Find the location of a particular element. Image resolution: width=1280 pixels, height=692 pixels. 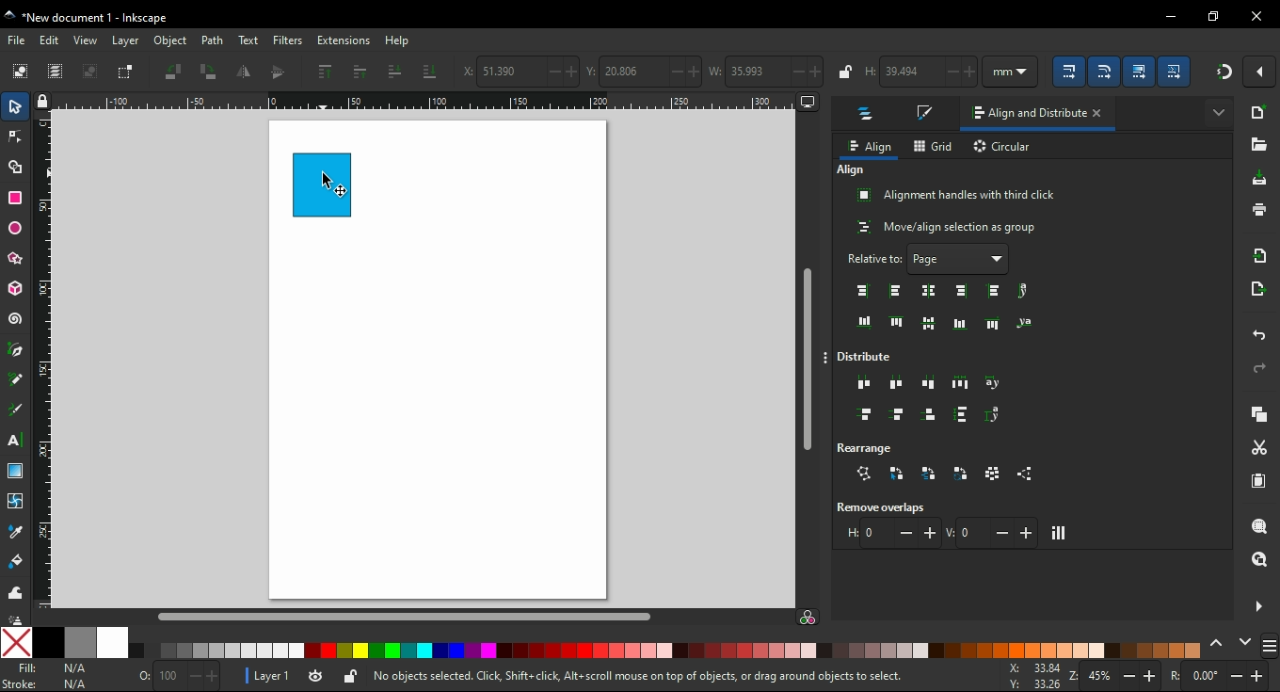

align left edge of objects to right edge of anchor is located at coordinates (996, 291).